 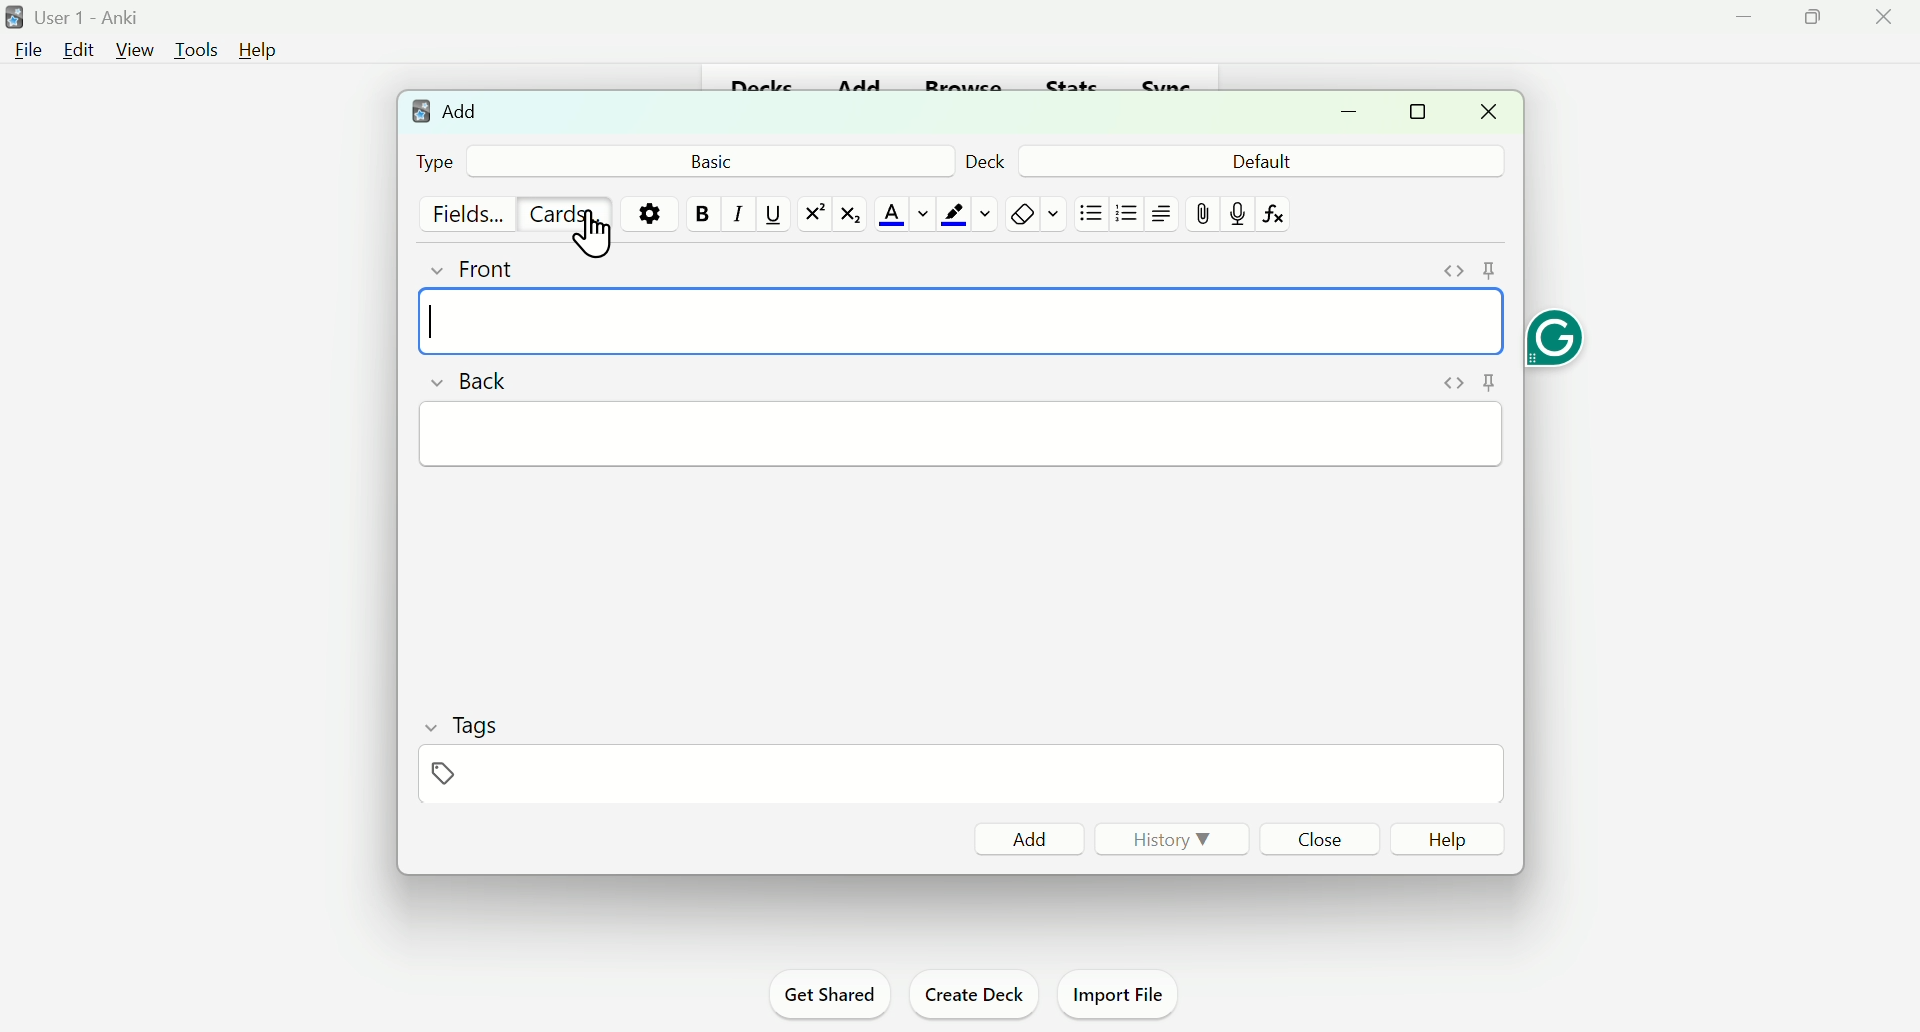 I want to click on Front, so click(x=472, y=268).